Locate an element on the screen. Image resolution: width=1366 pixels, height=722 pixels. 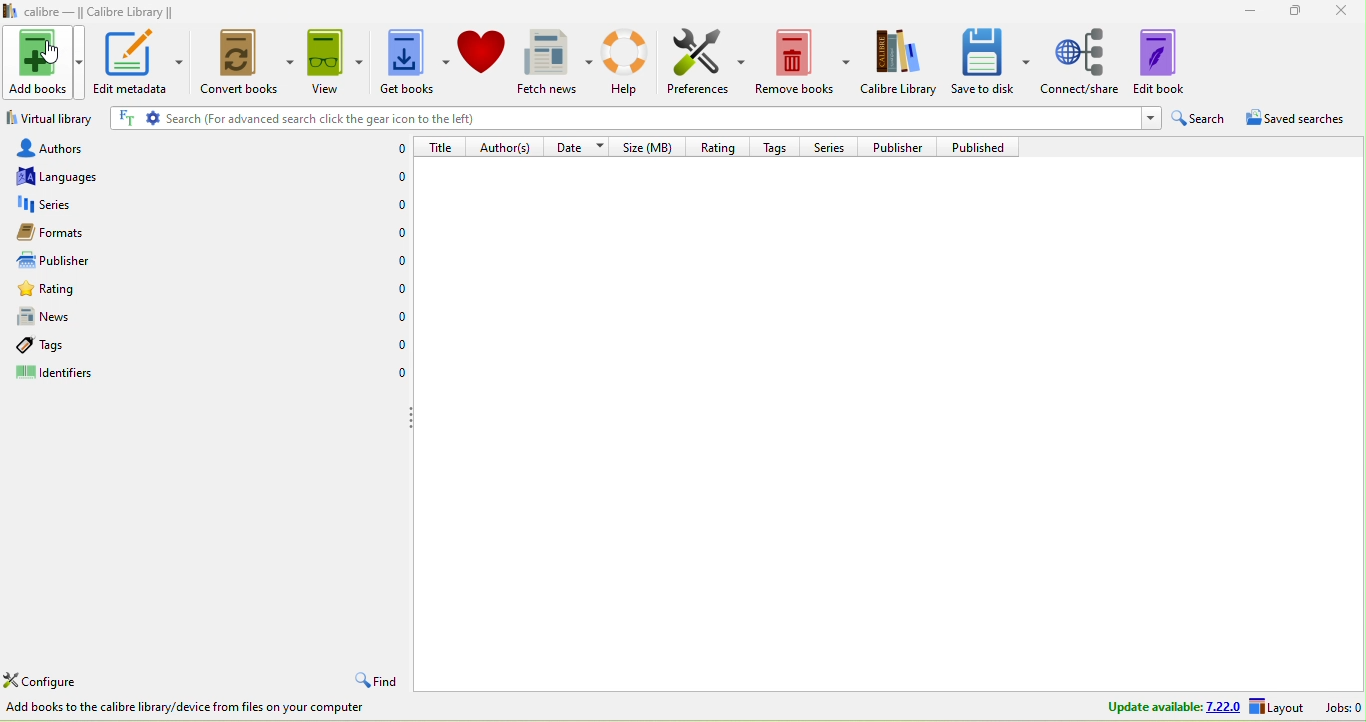
jobs 0 is located at coordinates (1340, 707).